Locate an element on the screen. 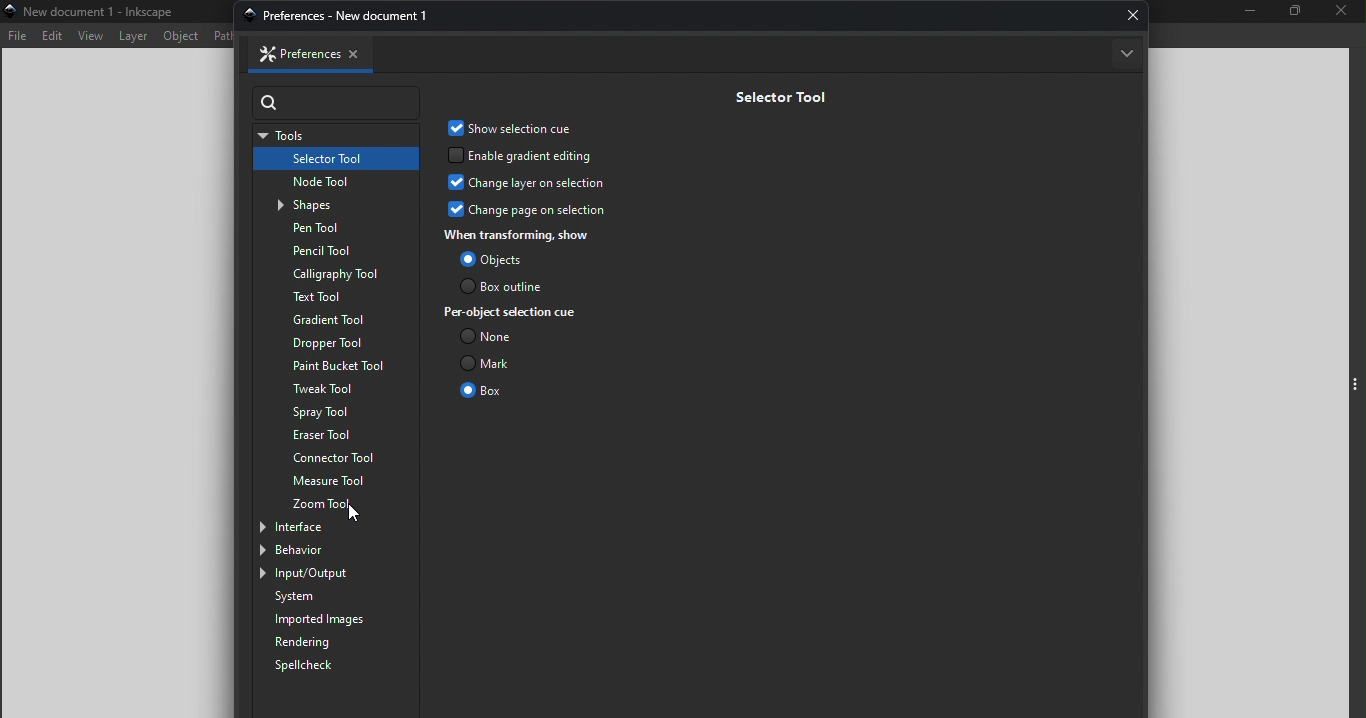 This screenshot has height=718, width=1366. Close is located at coordinates (1135, 19).